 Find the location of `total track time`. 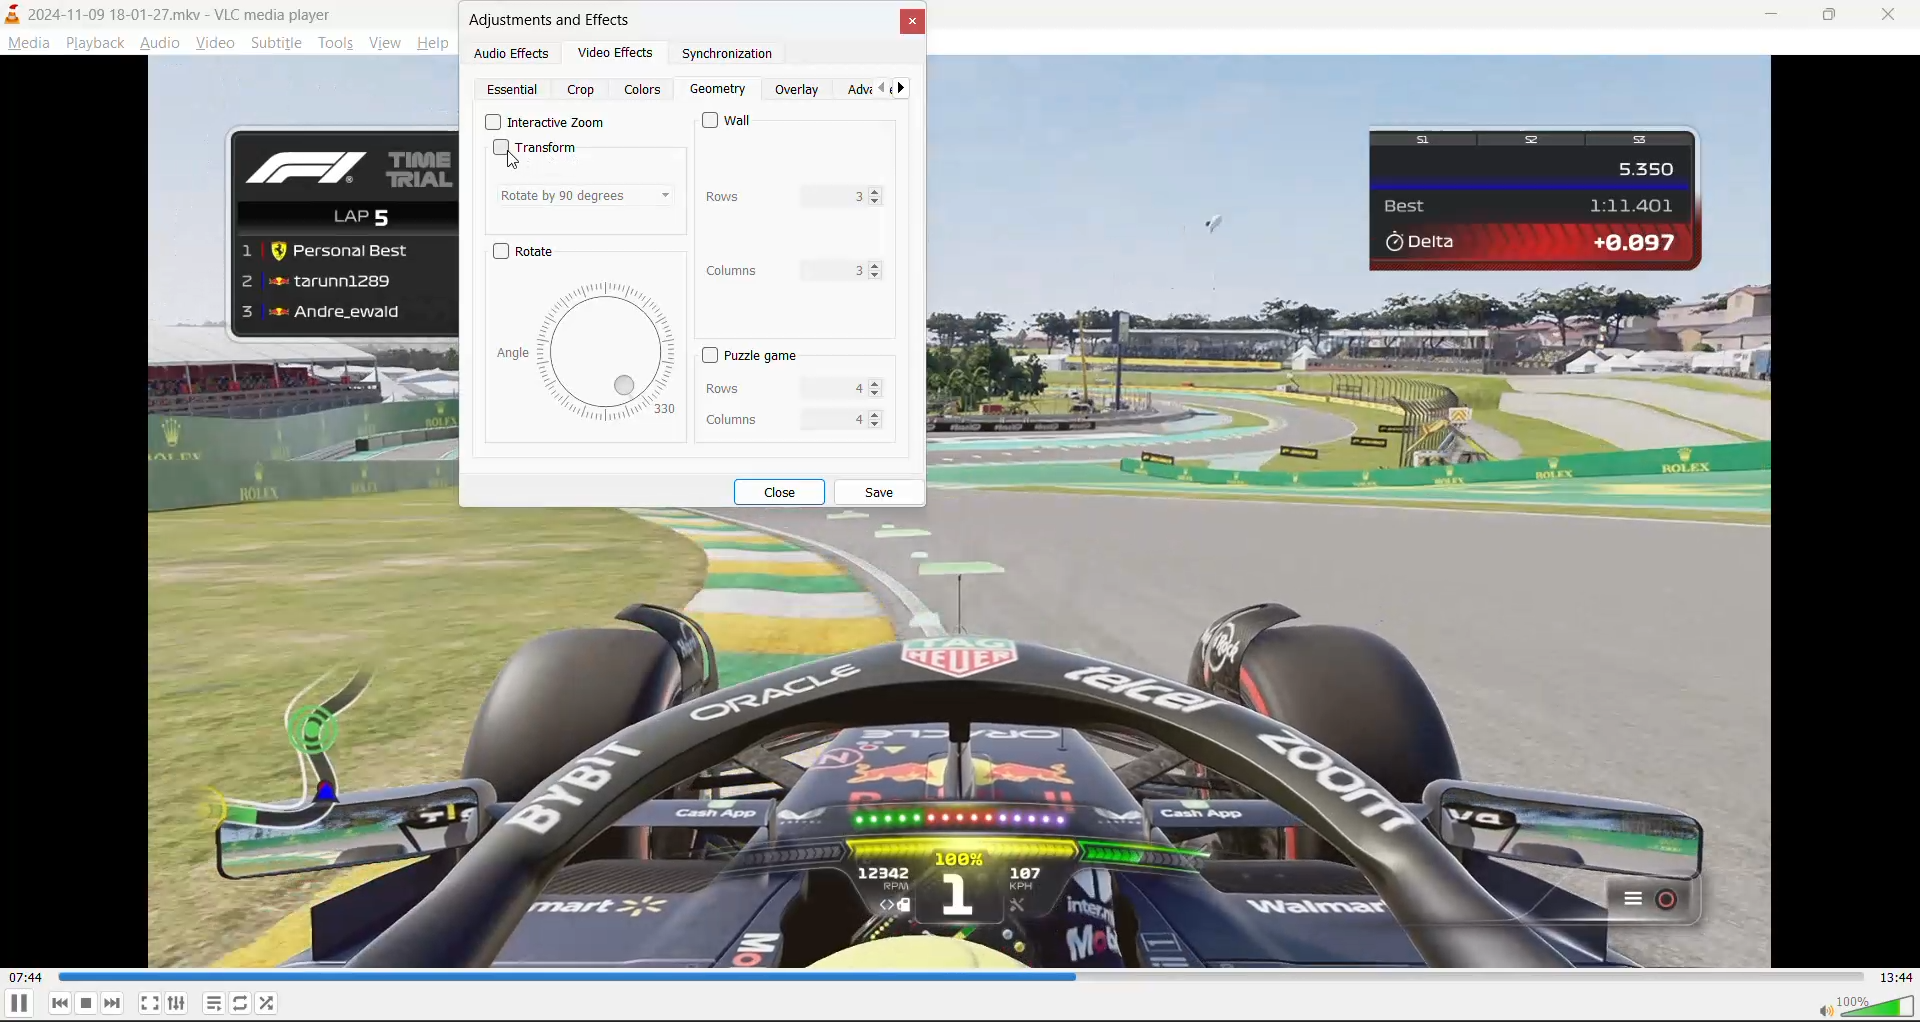

total track time is located at coordinates (1896, 978).